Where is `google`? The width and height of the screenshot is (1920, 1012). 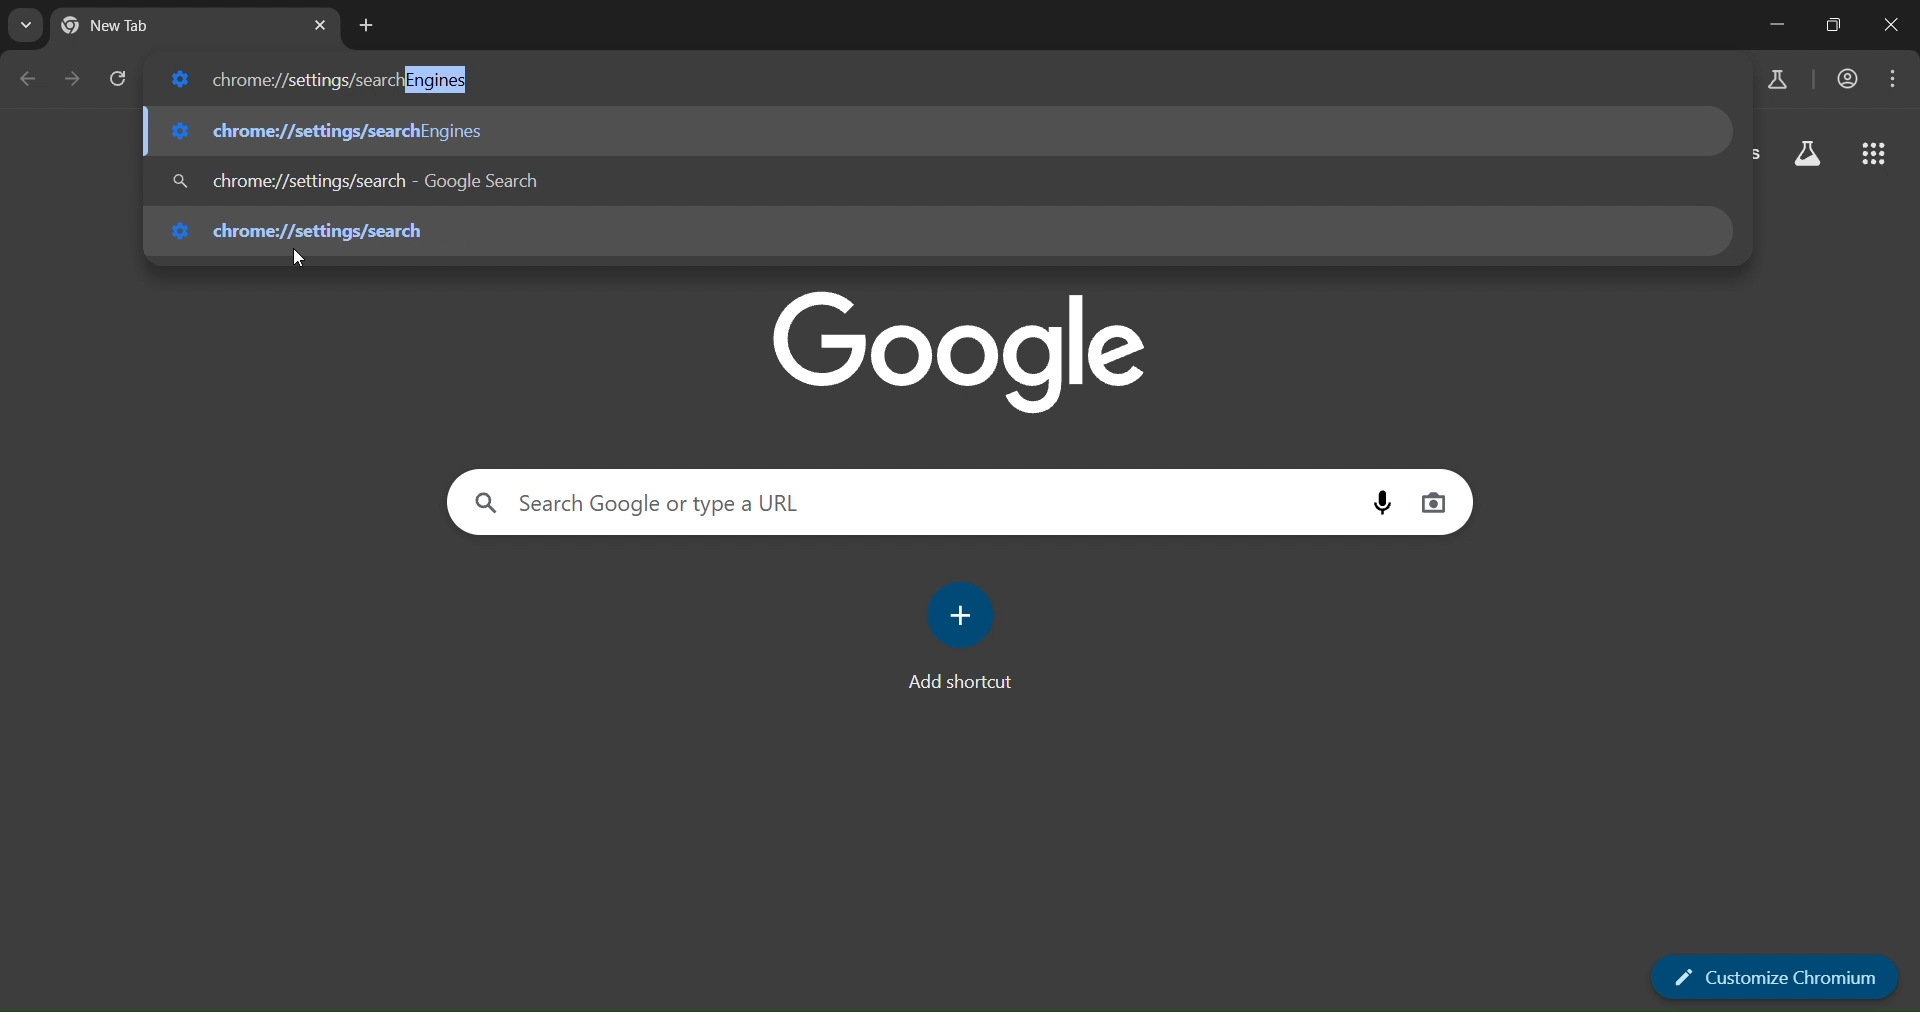 google is located at coordinates (959, 351).